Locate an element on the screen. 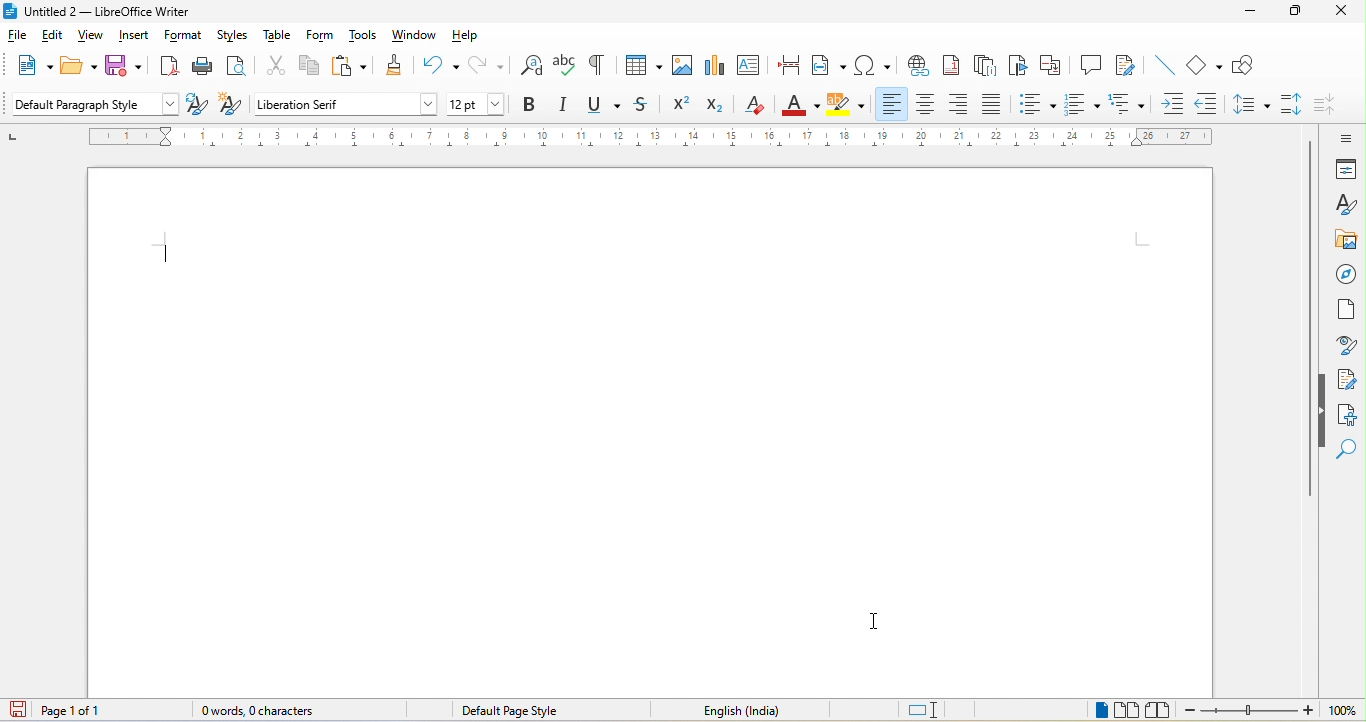  set line spacing is located at coordinates (1250, 107).